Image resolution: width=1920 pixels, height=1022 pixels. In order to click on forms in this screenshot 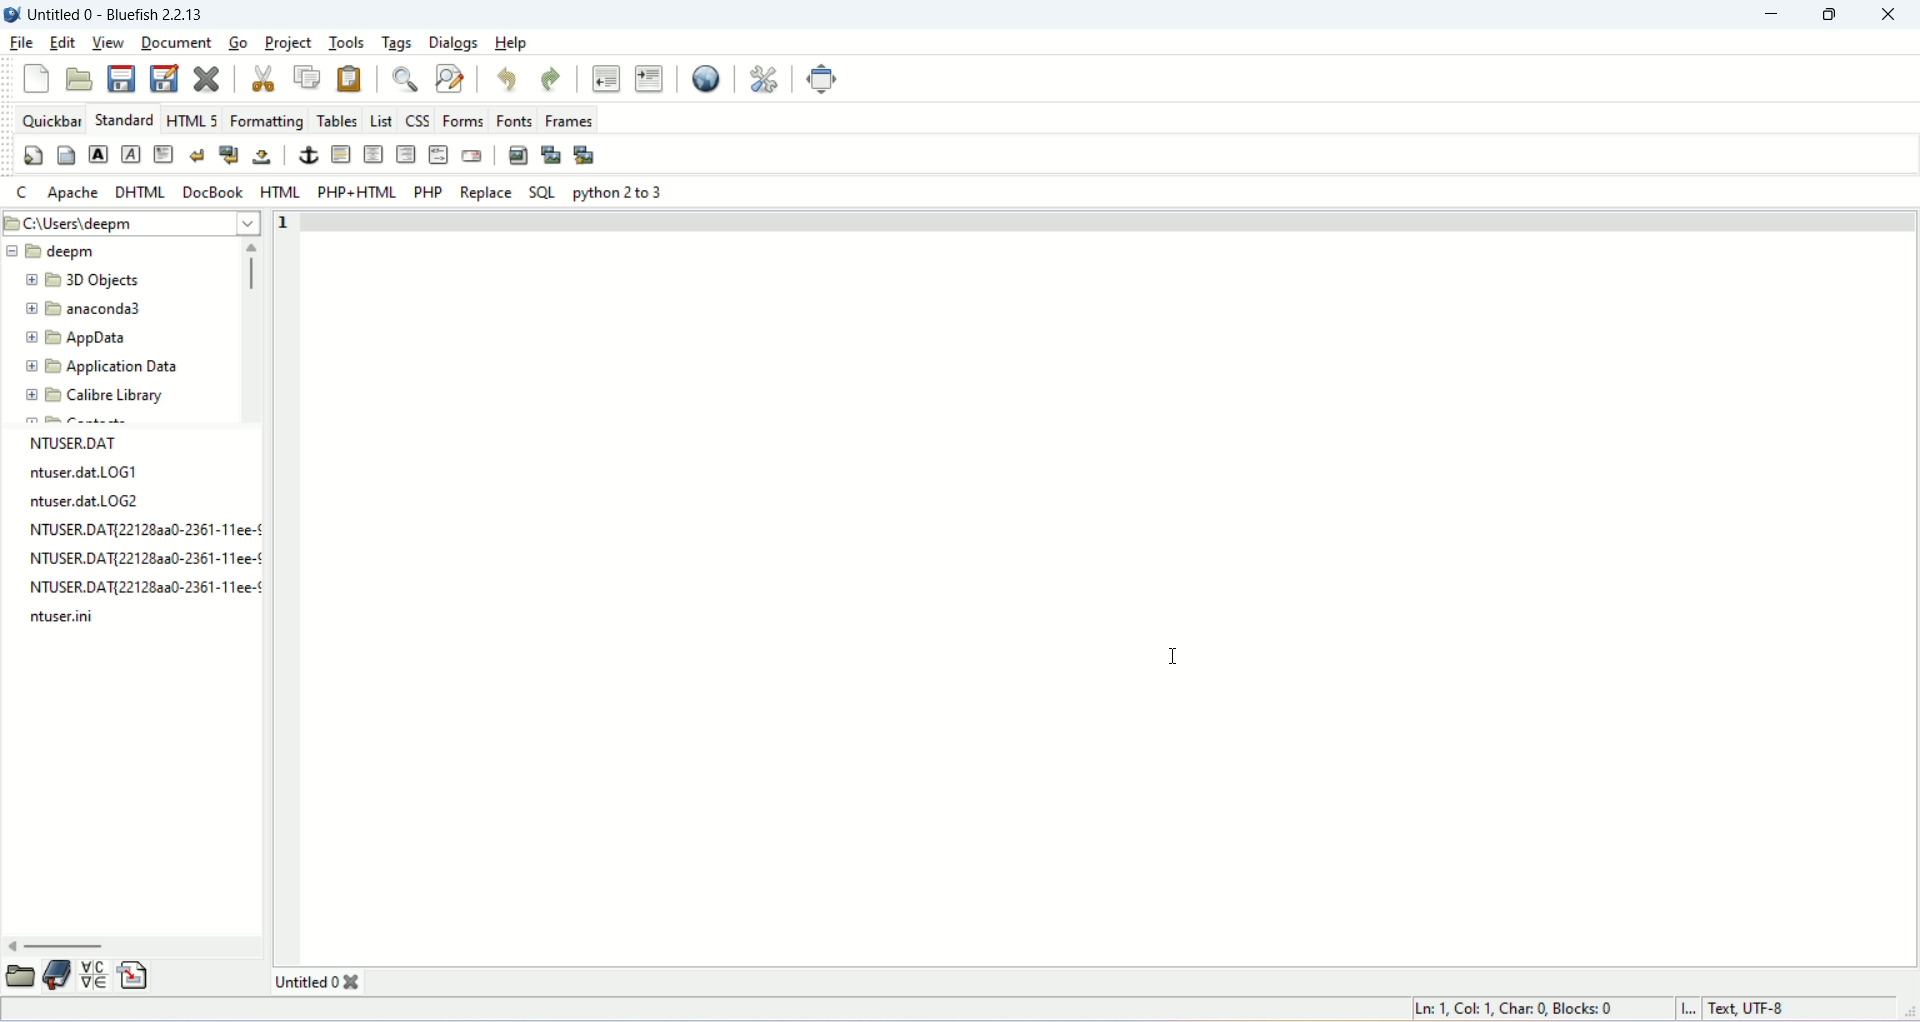, I will do `click(462, 119)`.